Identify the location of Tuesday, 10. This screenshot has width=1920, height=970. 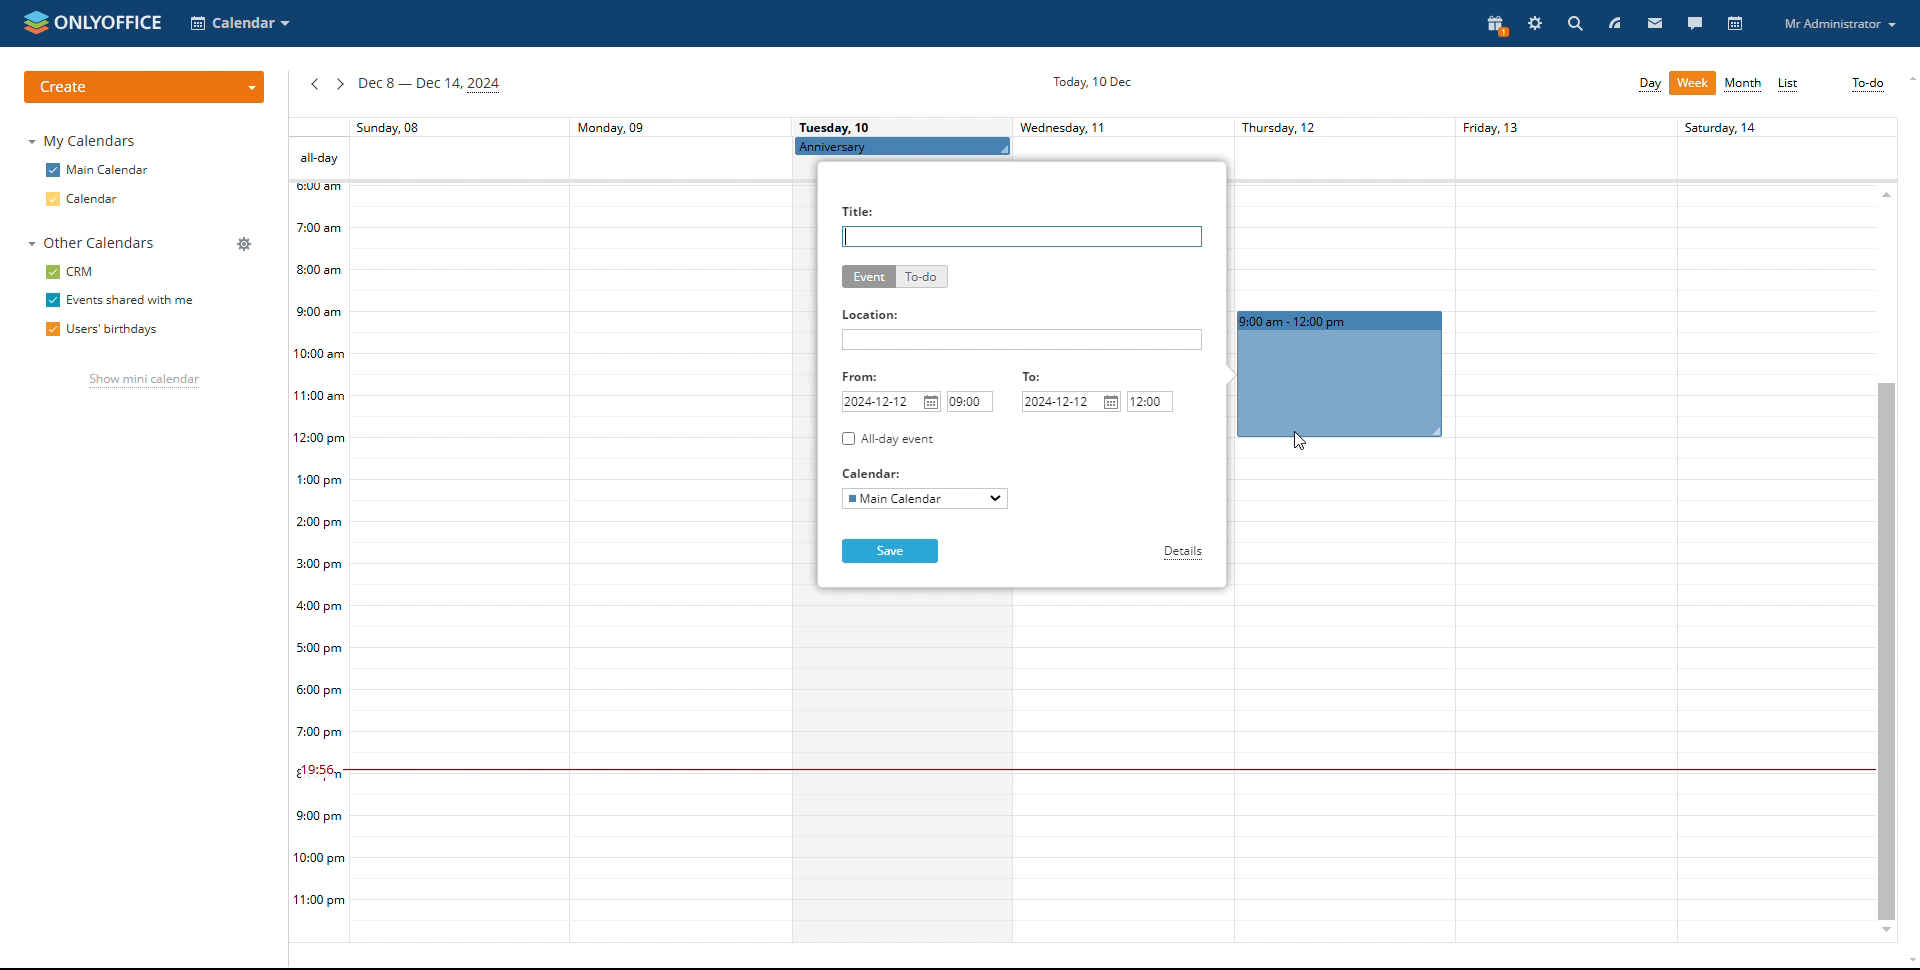
(837, 126).